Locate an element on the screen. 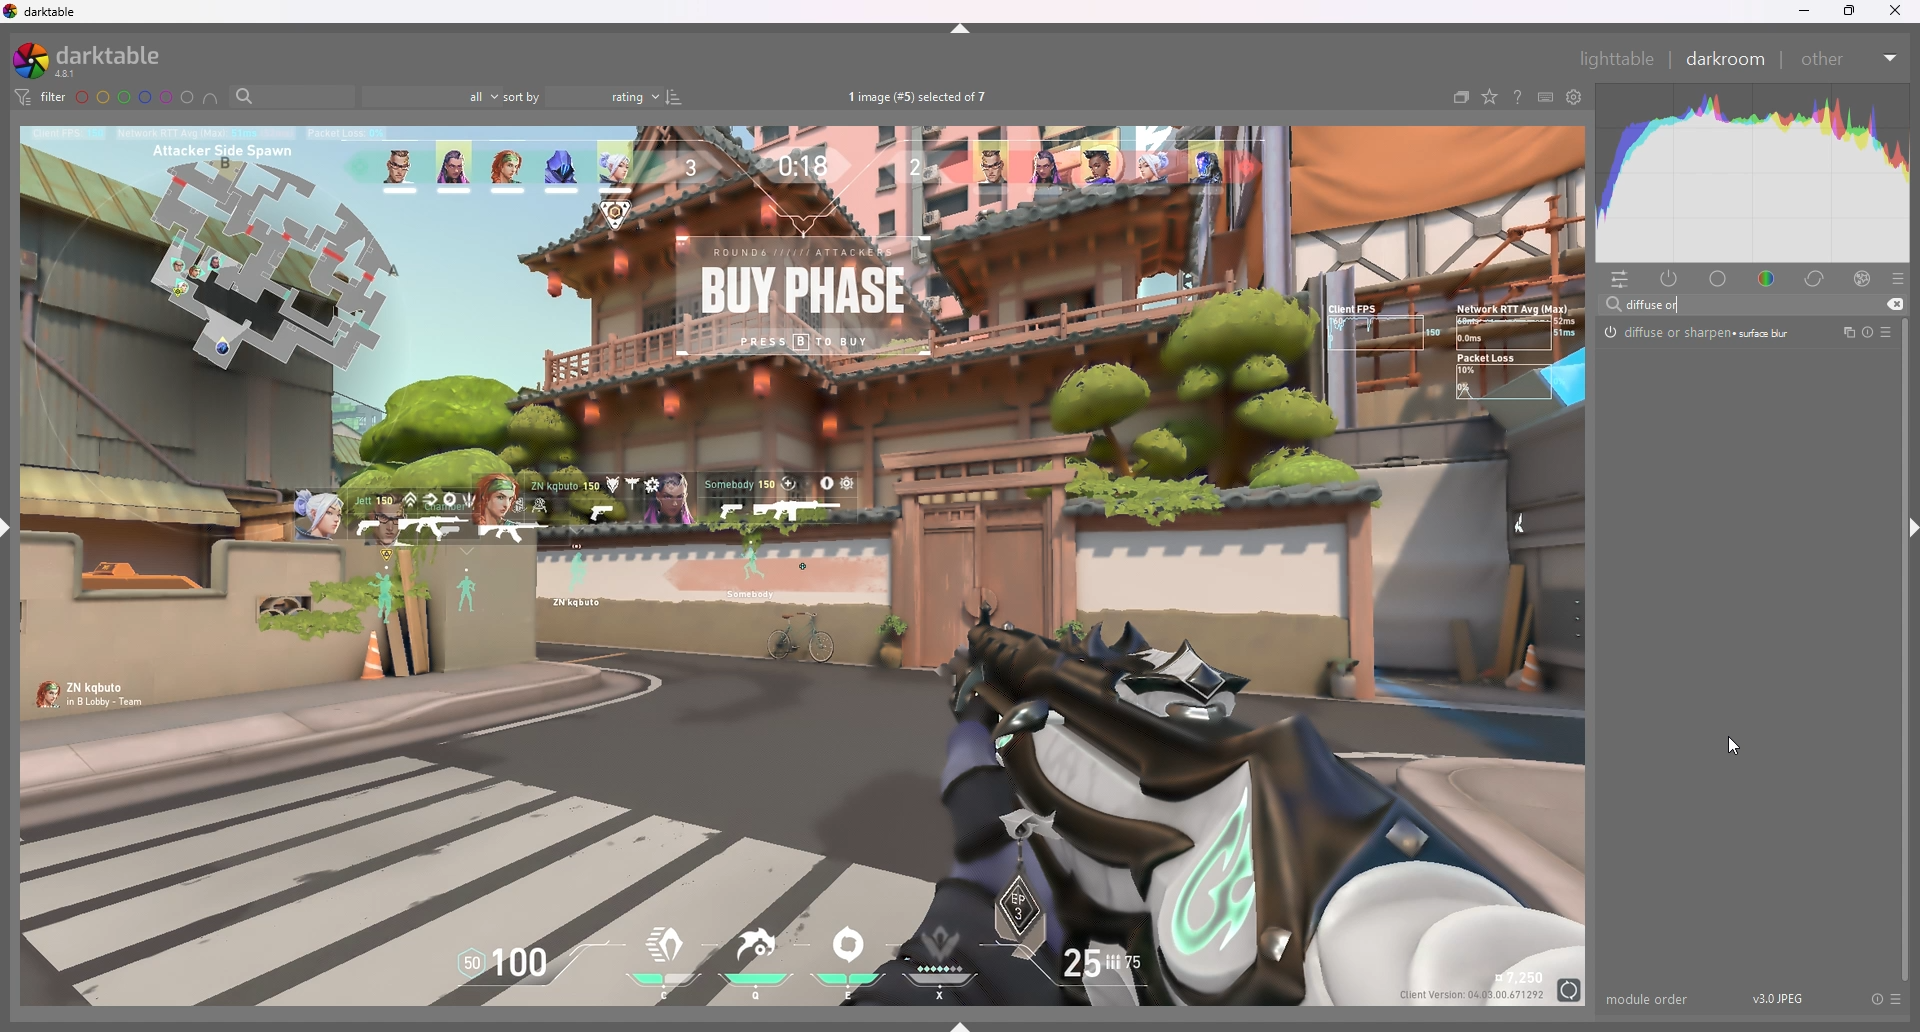 The image size is (1920, 1032). minimize is located at coordinates (1801, 11).